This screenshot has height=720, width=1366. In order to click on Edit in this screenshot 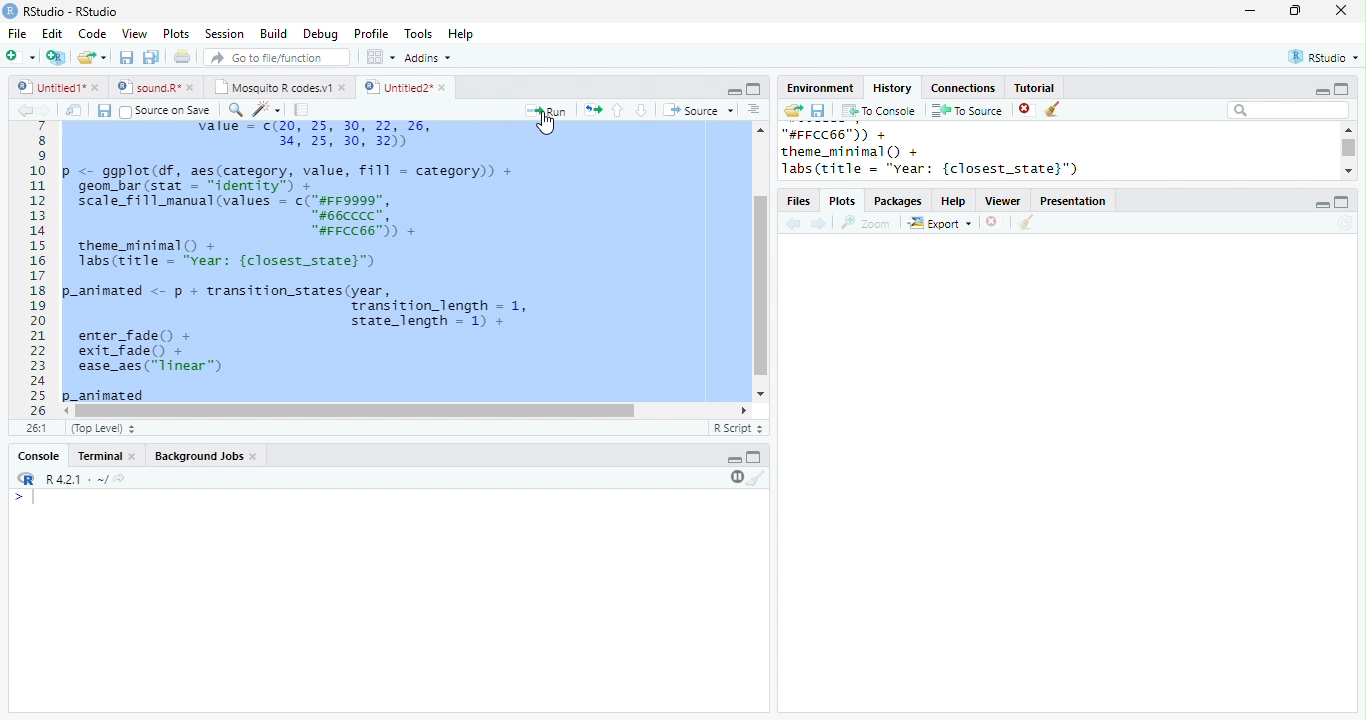, I will do `click(52, 33)`.